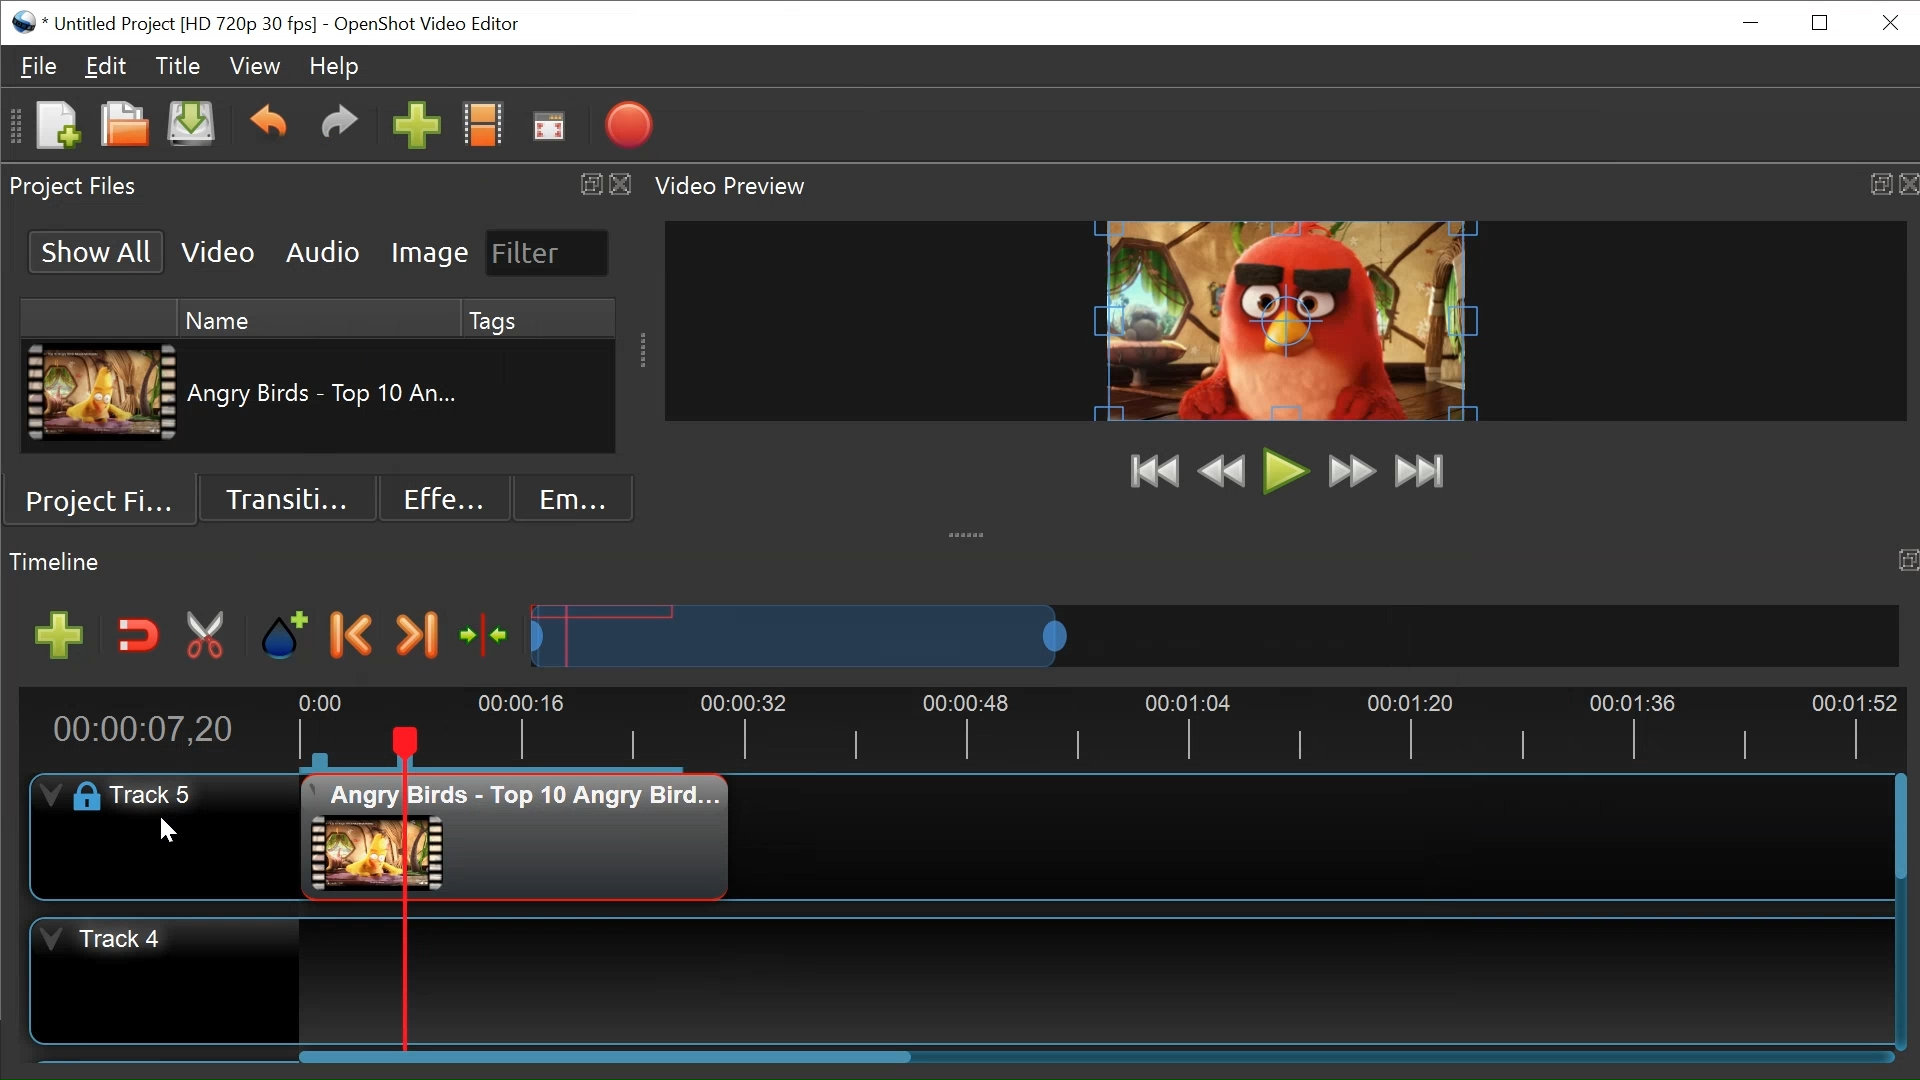 This screenshot has width=1920, height=1080. What do you see at coordinates (318, 187) in the screenshot?
I see `Project Files` at bounding box center [318, 187].